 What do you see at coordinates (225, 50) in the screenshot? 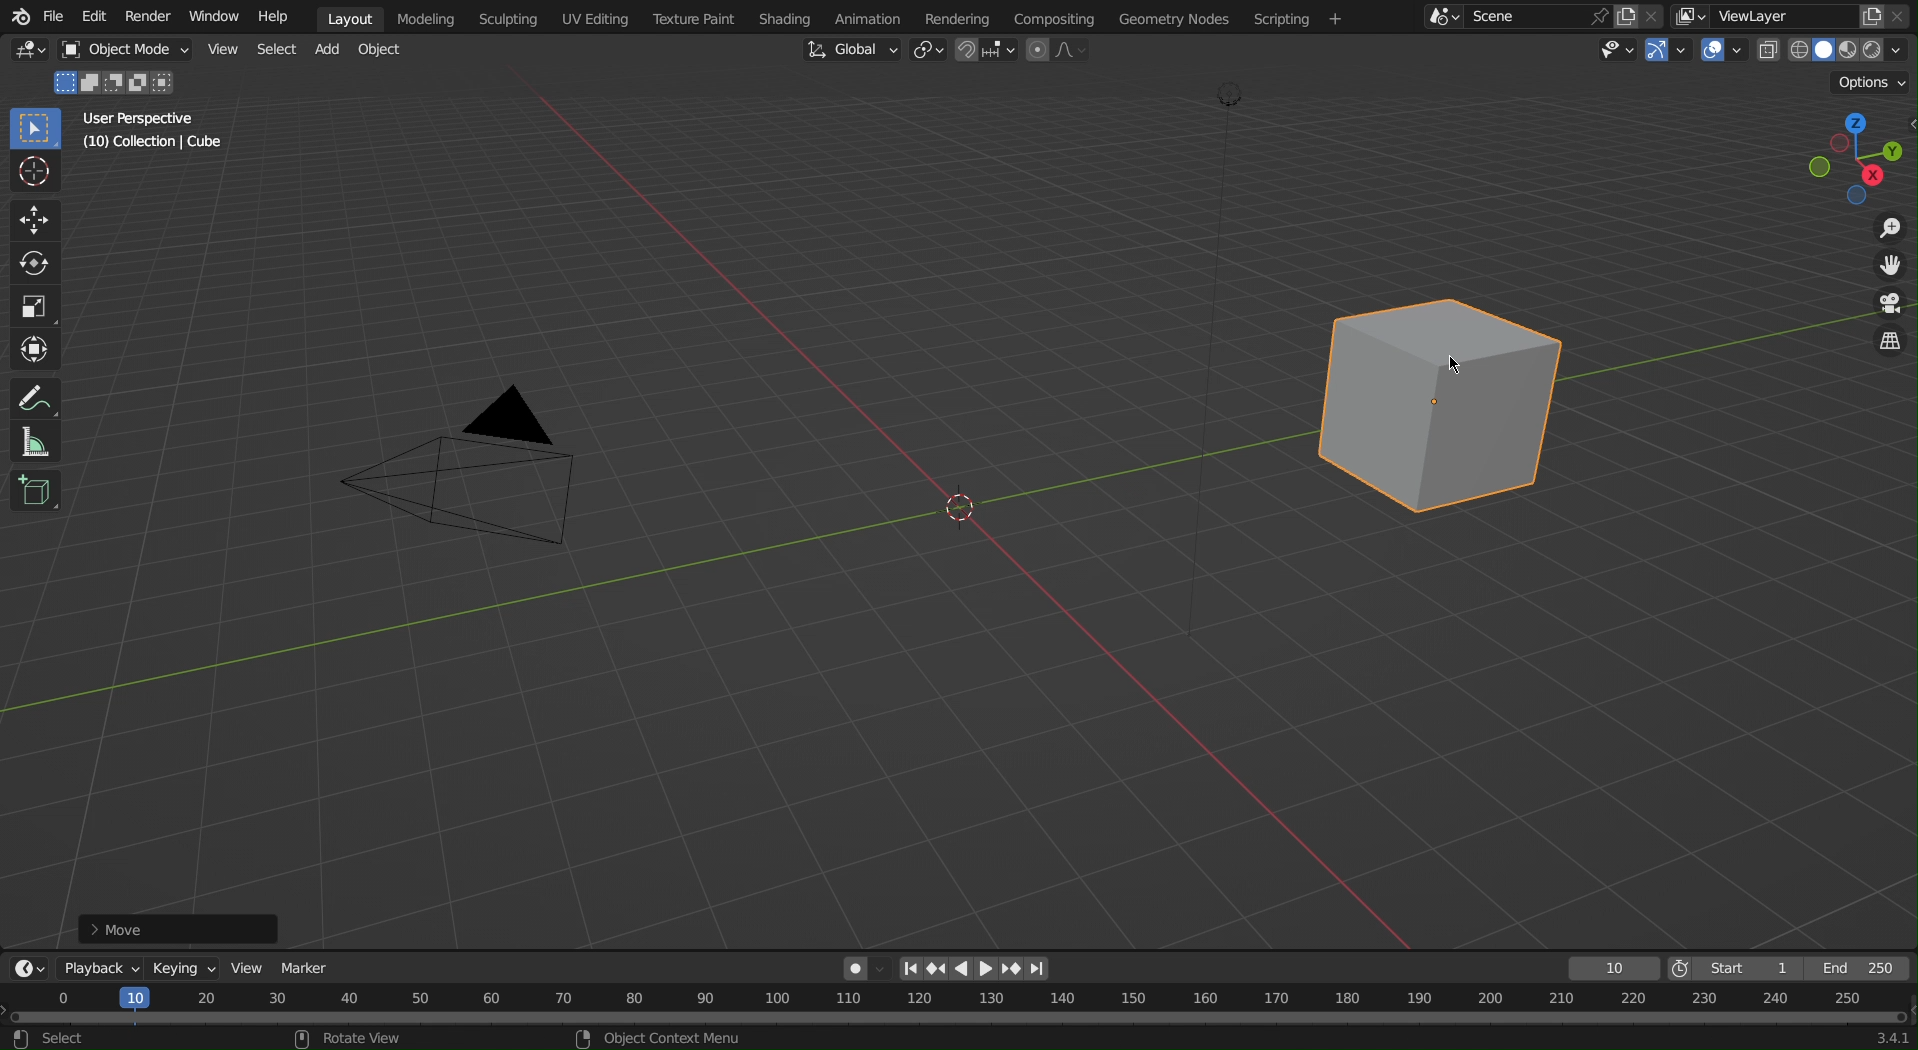
I see `View` at bounding box center [225, 50].